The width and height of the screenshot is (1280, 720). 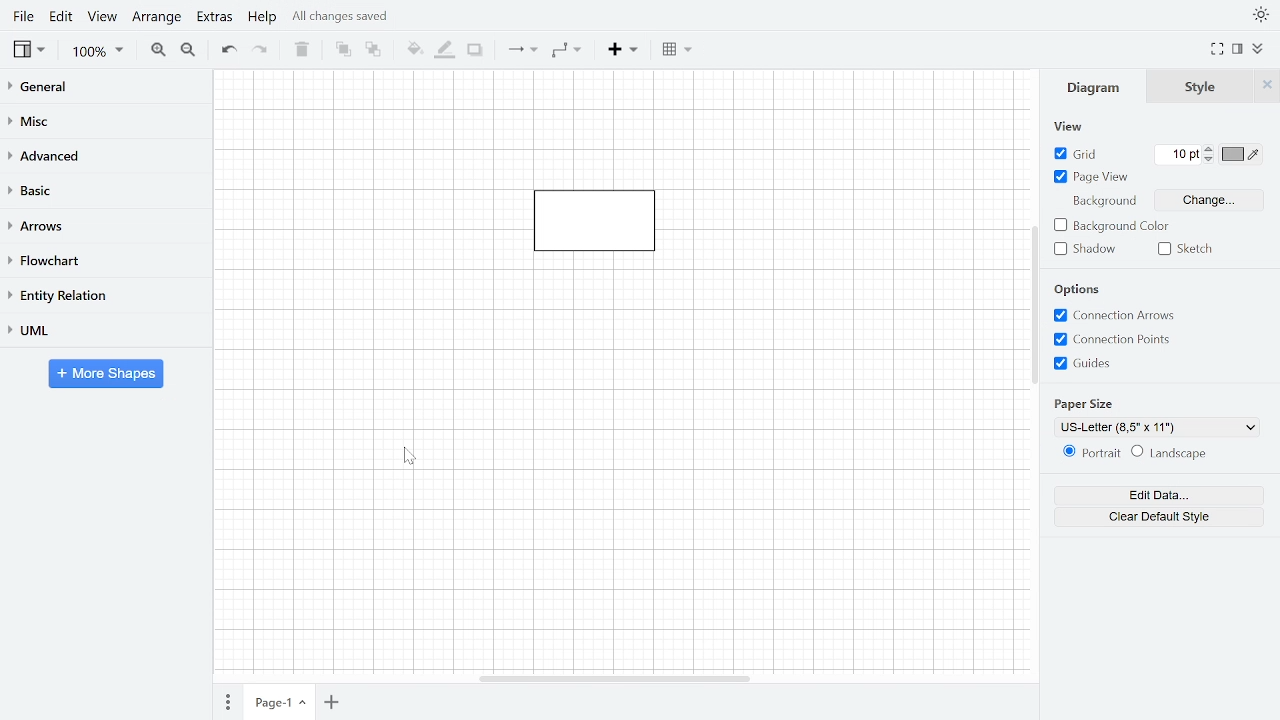 I want to click on Collapse, so click(x=1258, y=49).